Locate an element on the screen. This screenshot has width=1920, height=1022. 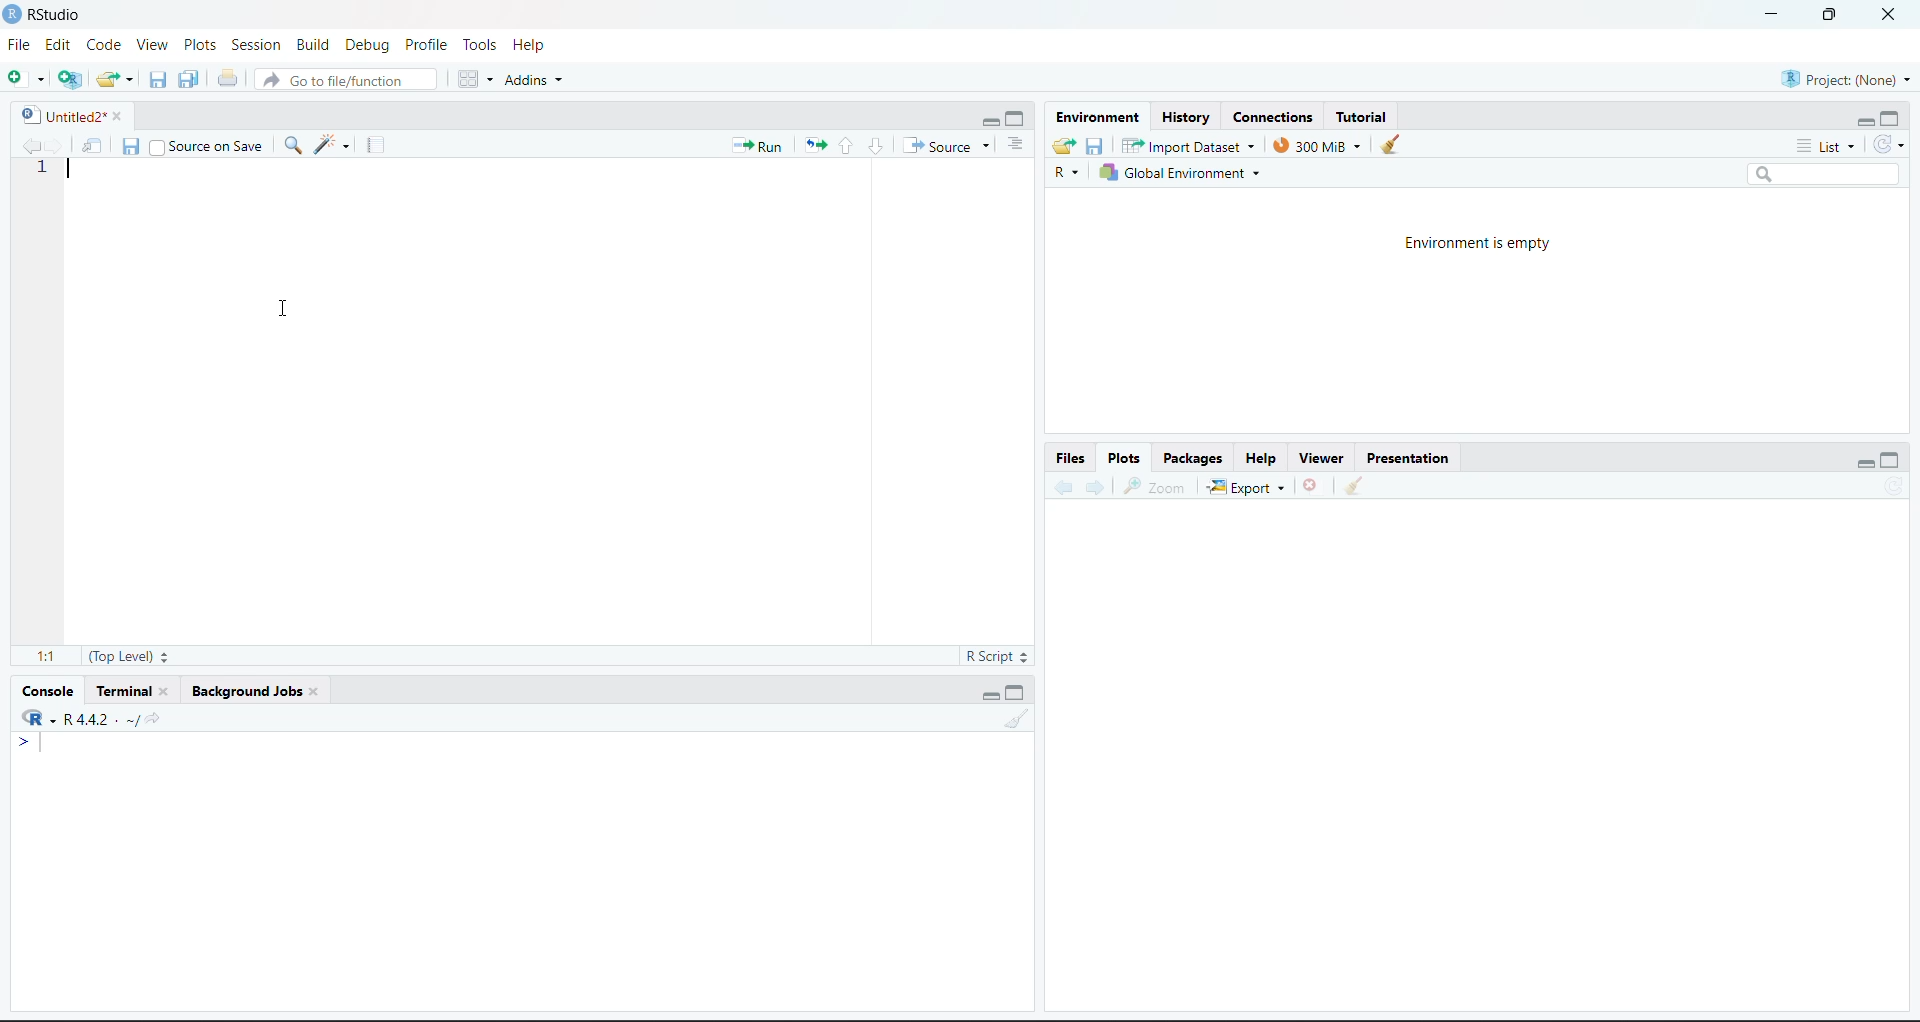
Connections is located at coordinates (1270, 118).